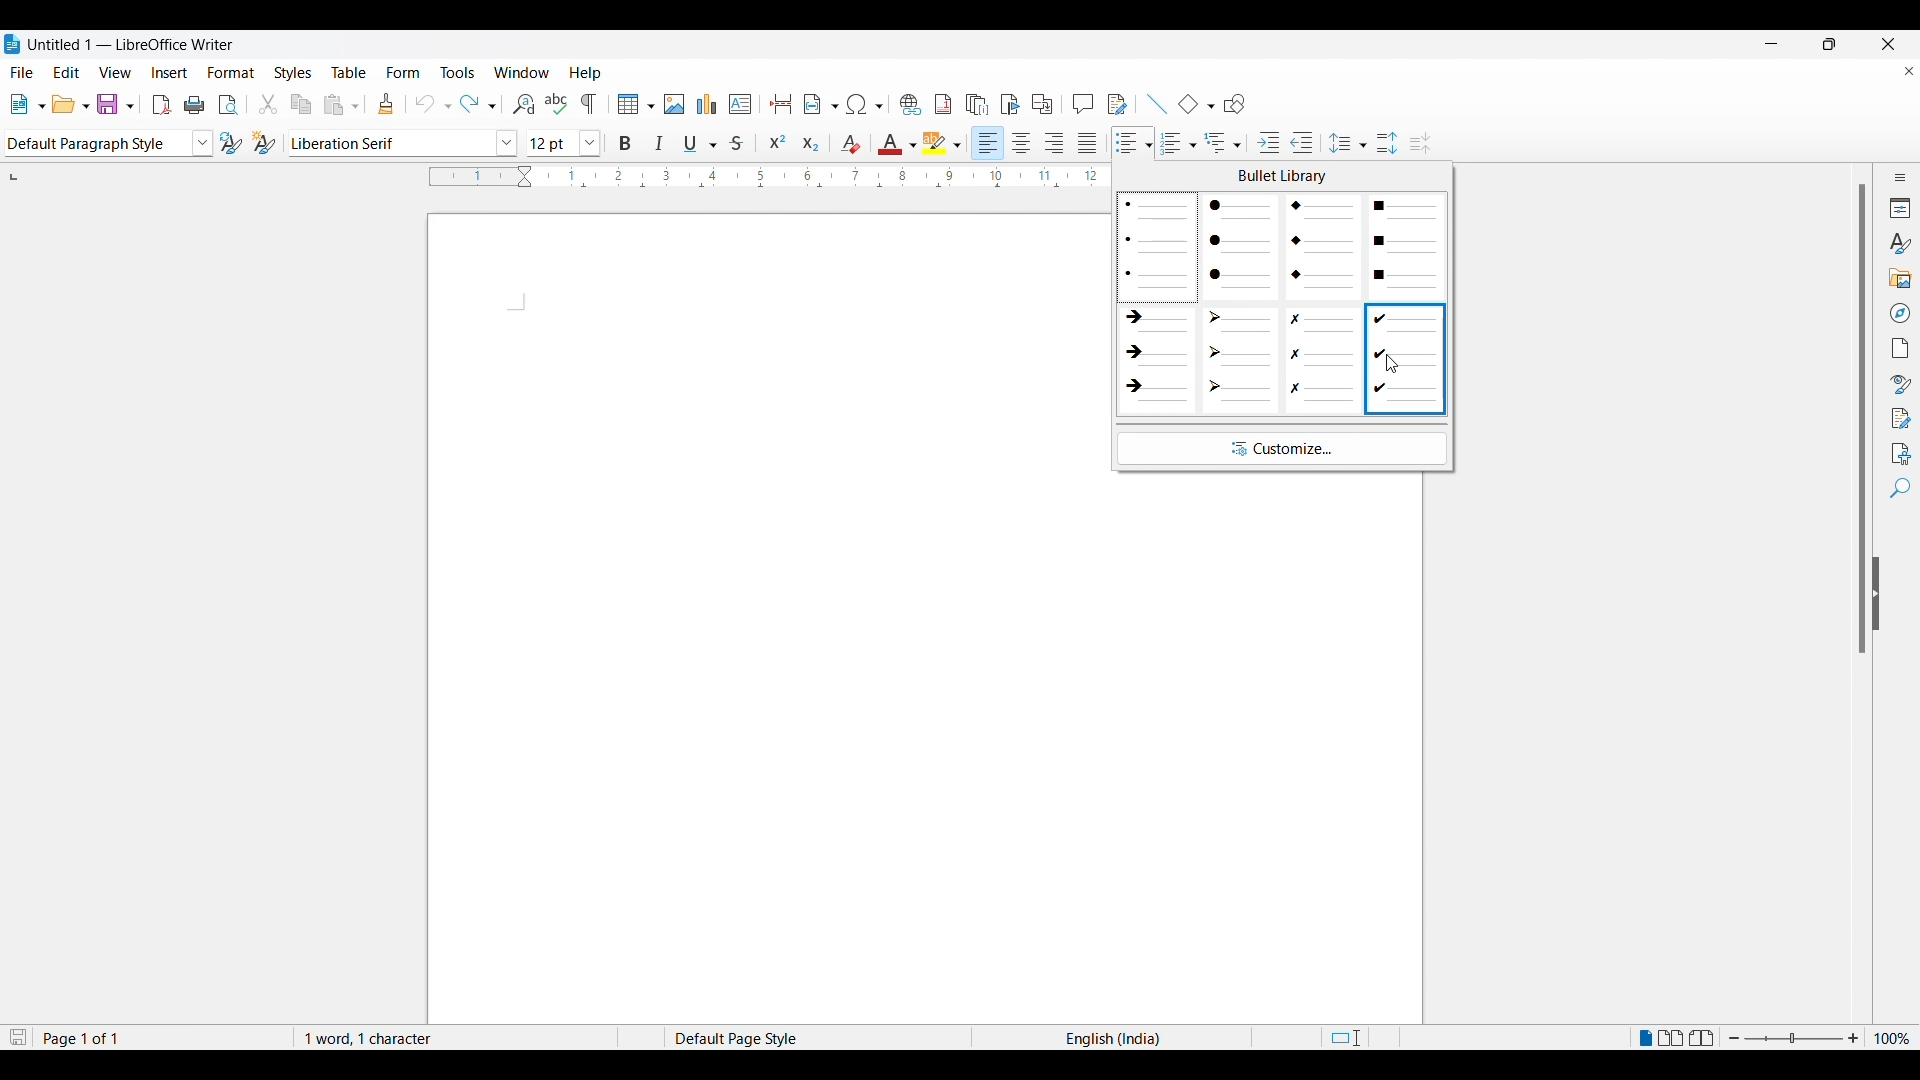  What do you see at coordinates (778, 140) in the screenshot?
I see `superscript` at bounding box center [778, 140].